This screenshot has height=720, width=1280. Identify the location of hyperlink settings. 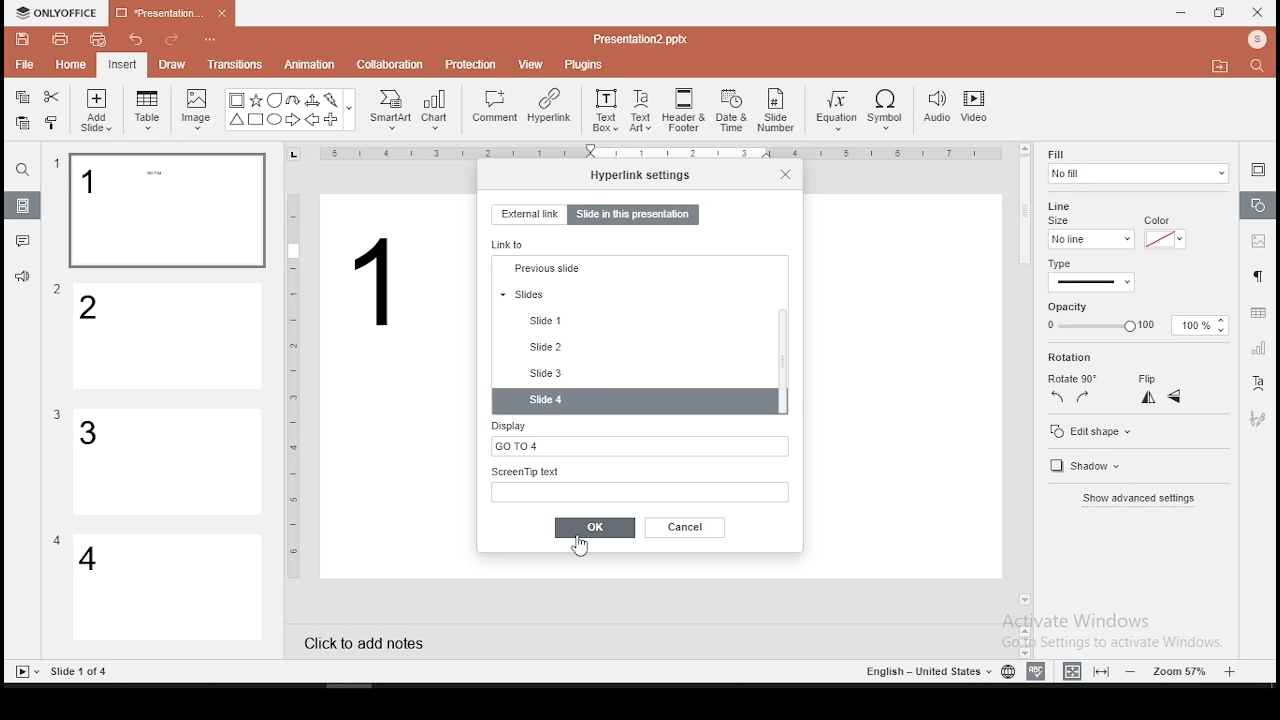
(641, 174).